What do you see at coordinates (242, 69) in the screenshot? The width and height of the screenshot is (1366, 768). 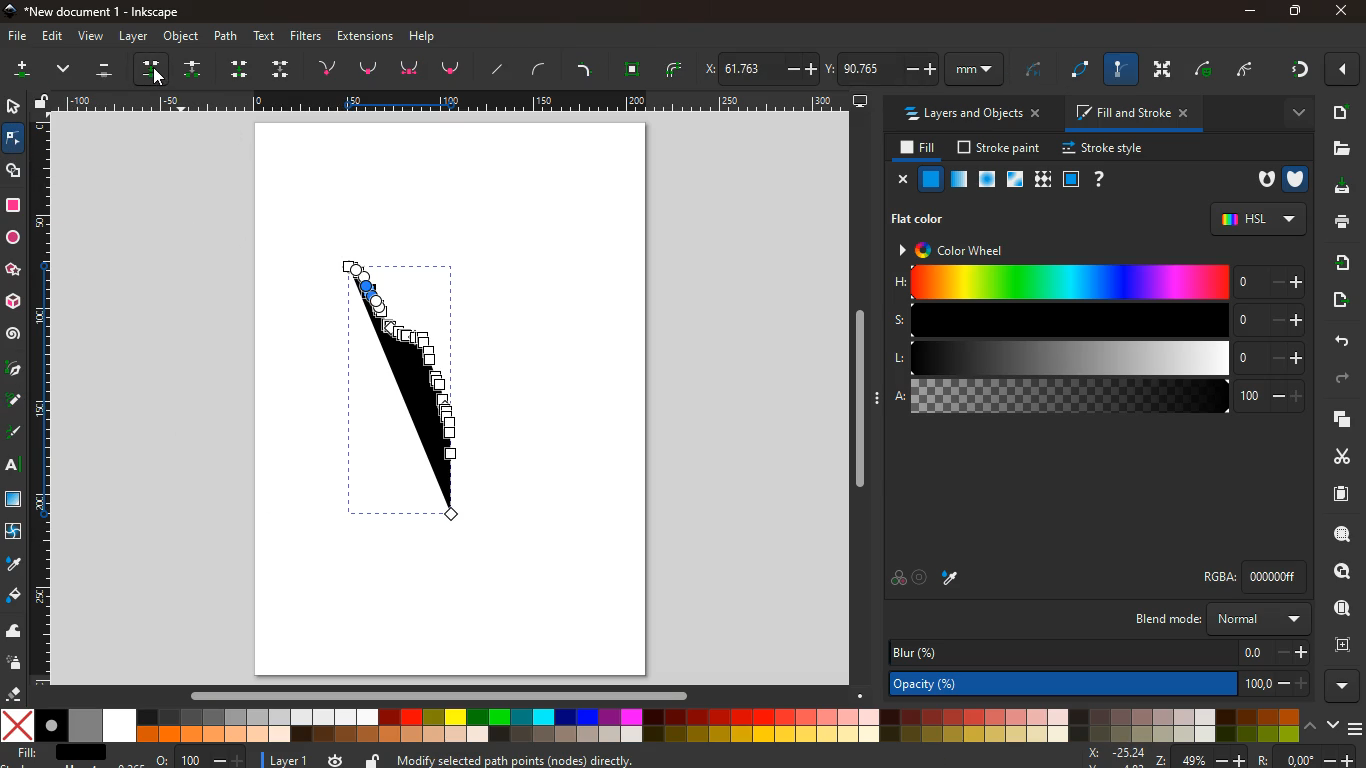 I see `middle` at bounding box center [242, 69].